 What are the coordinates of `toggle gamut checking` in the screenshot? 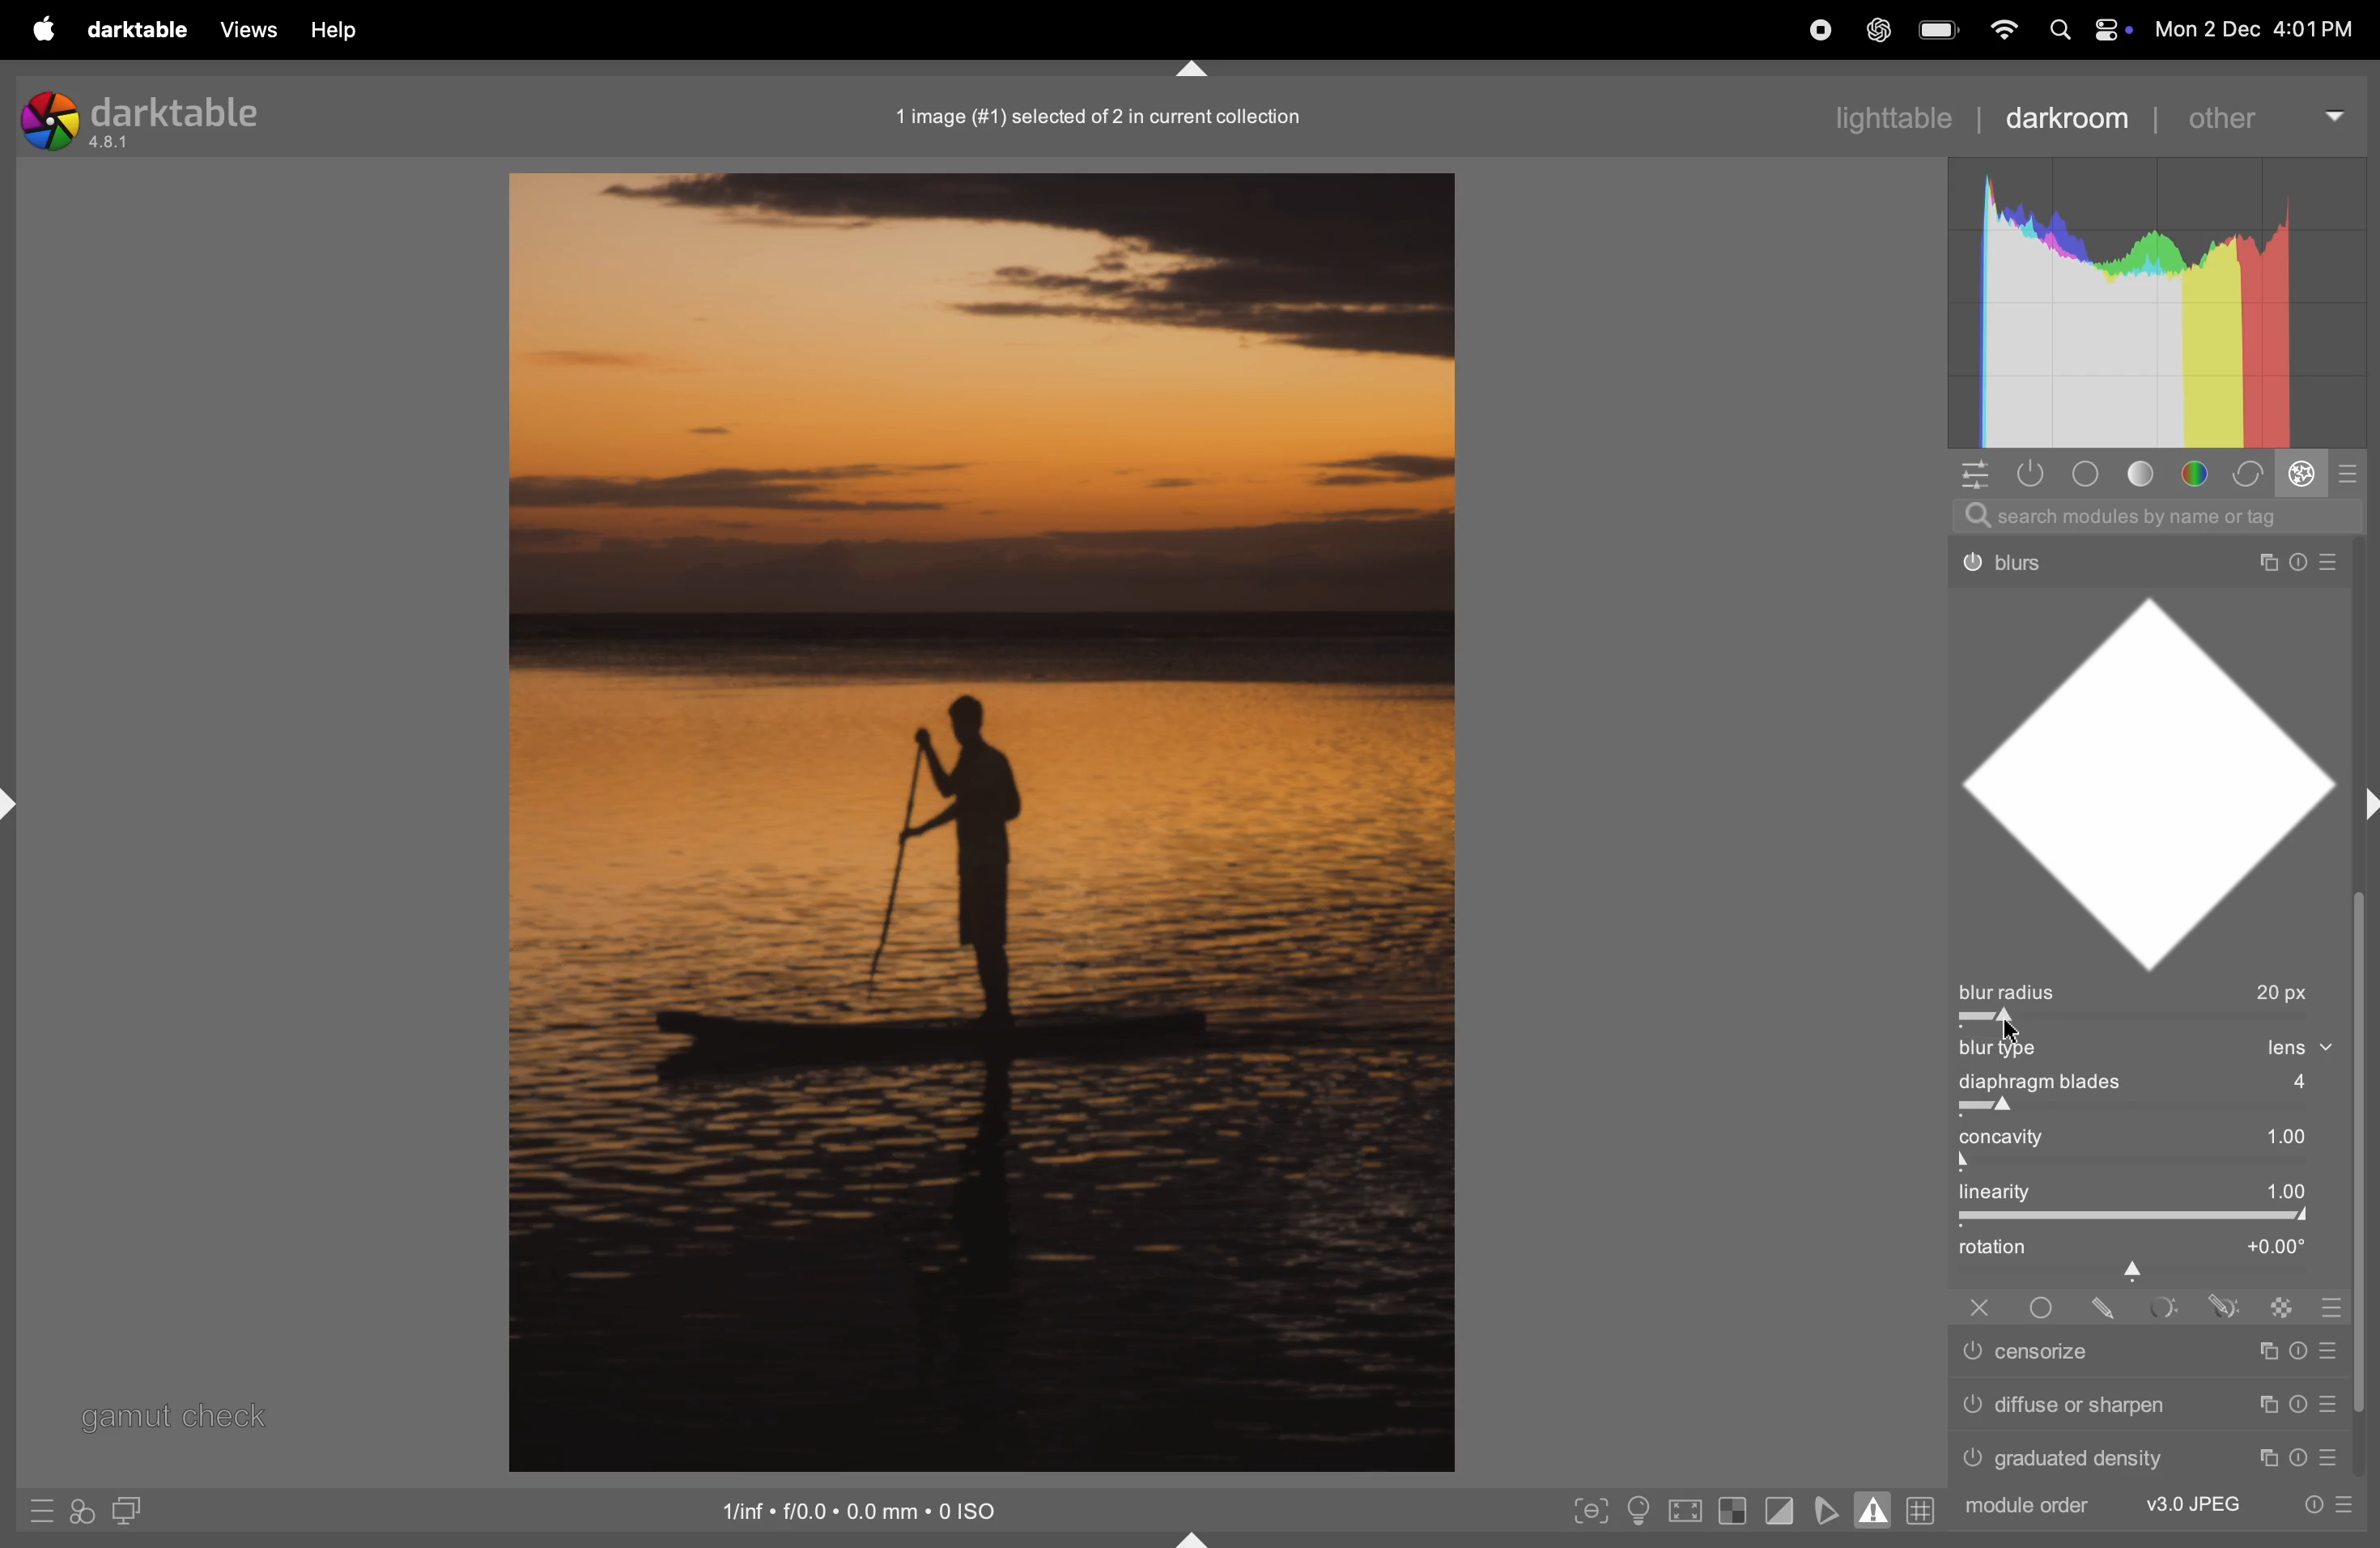 It's located at (1875, 1508).